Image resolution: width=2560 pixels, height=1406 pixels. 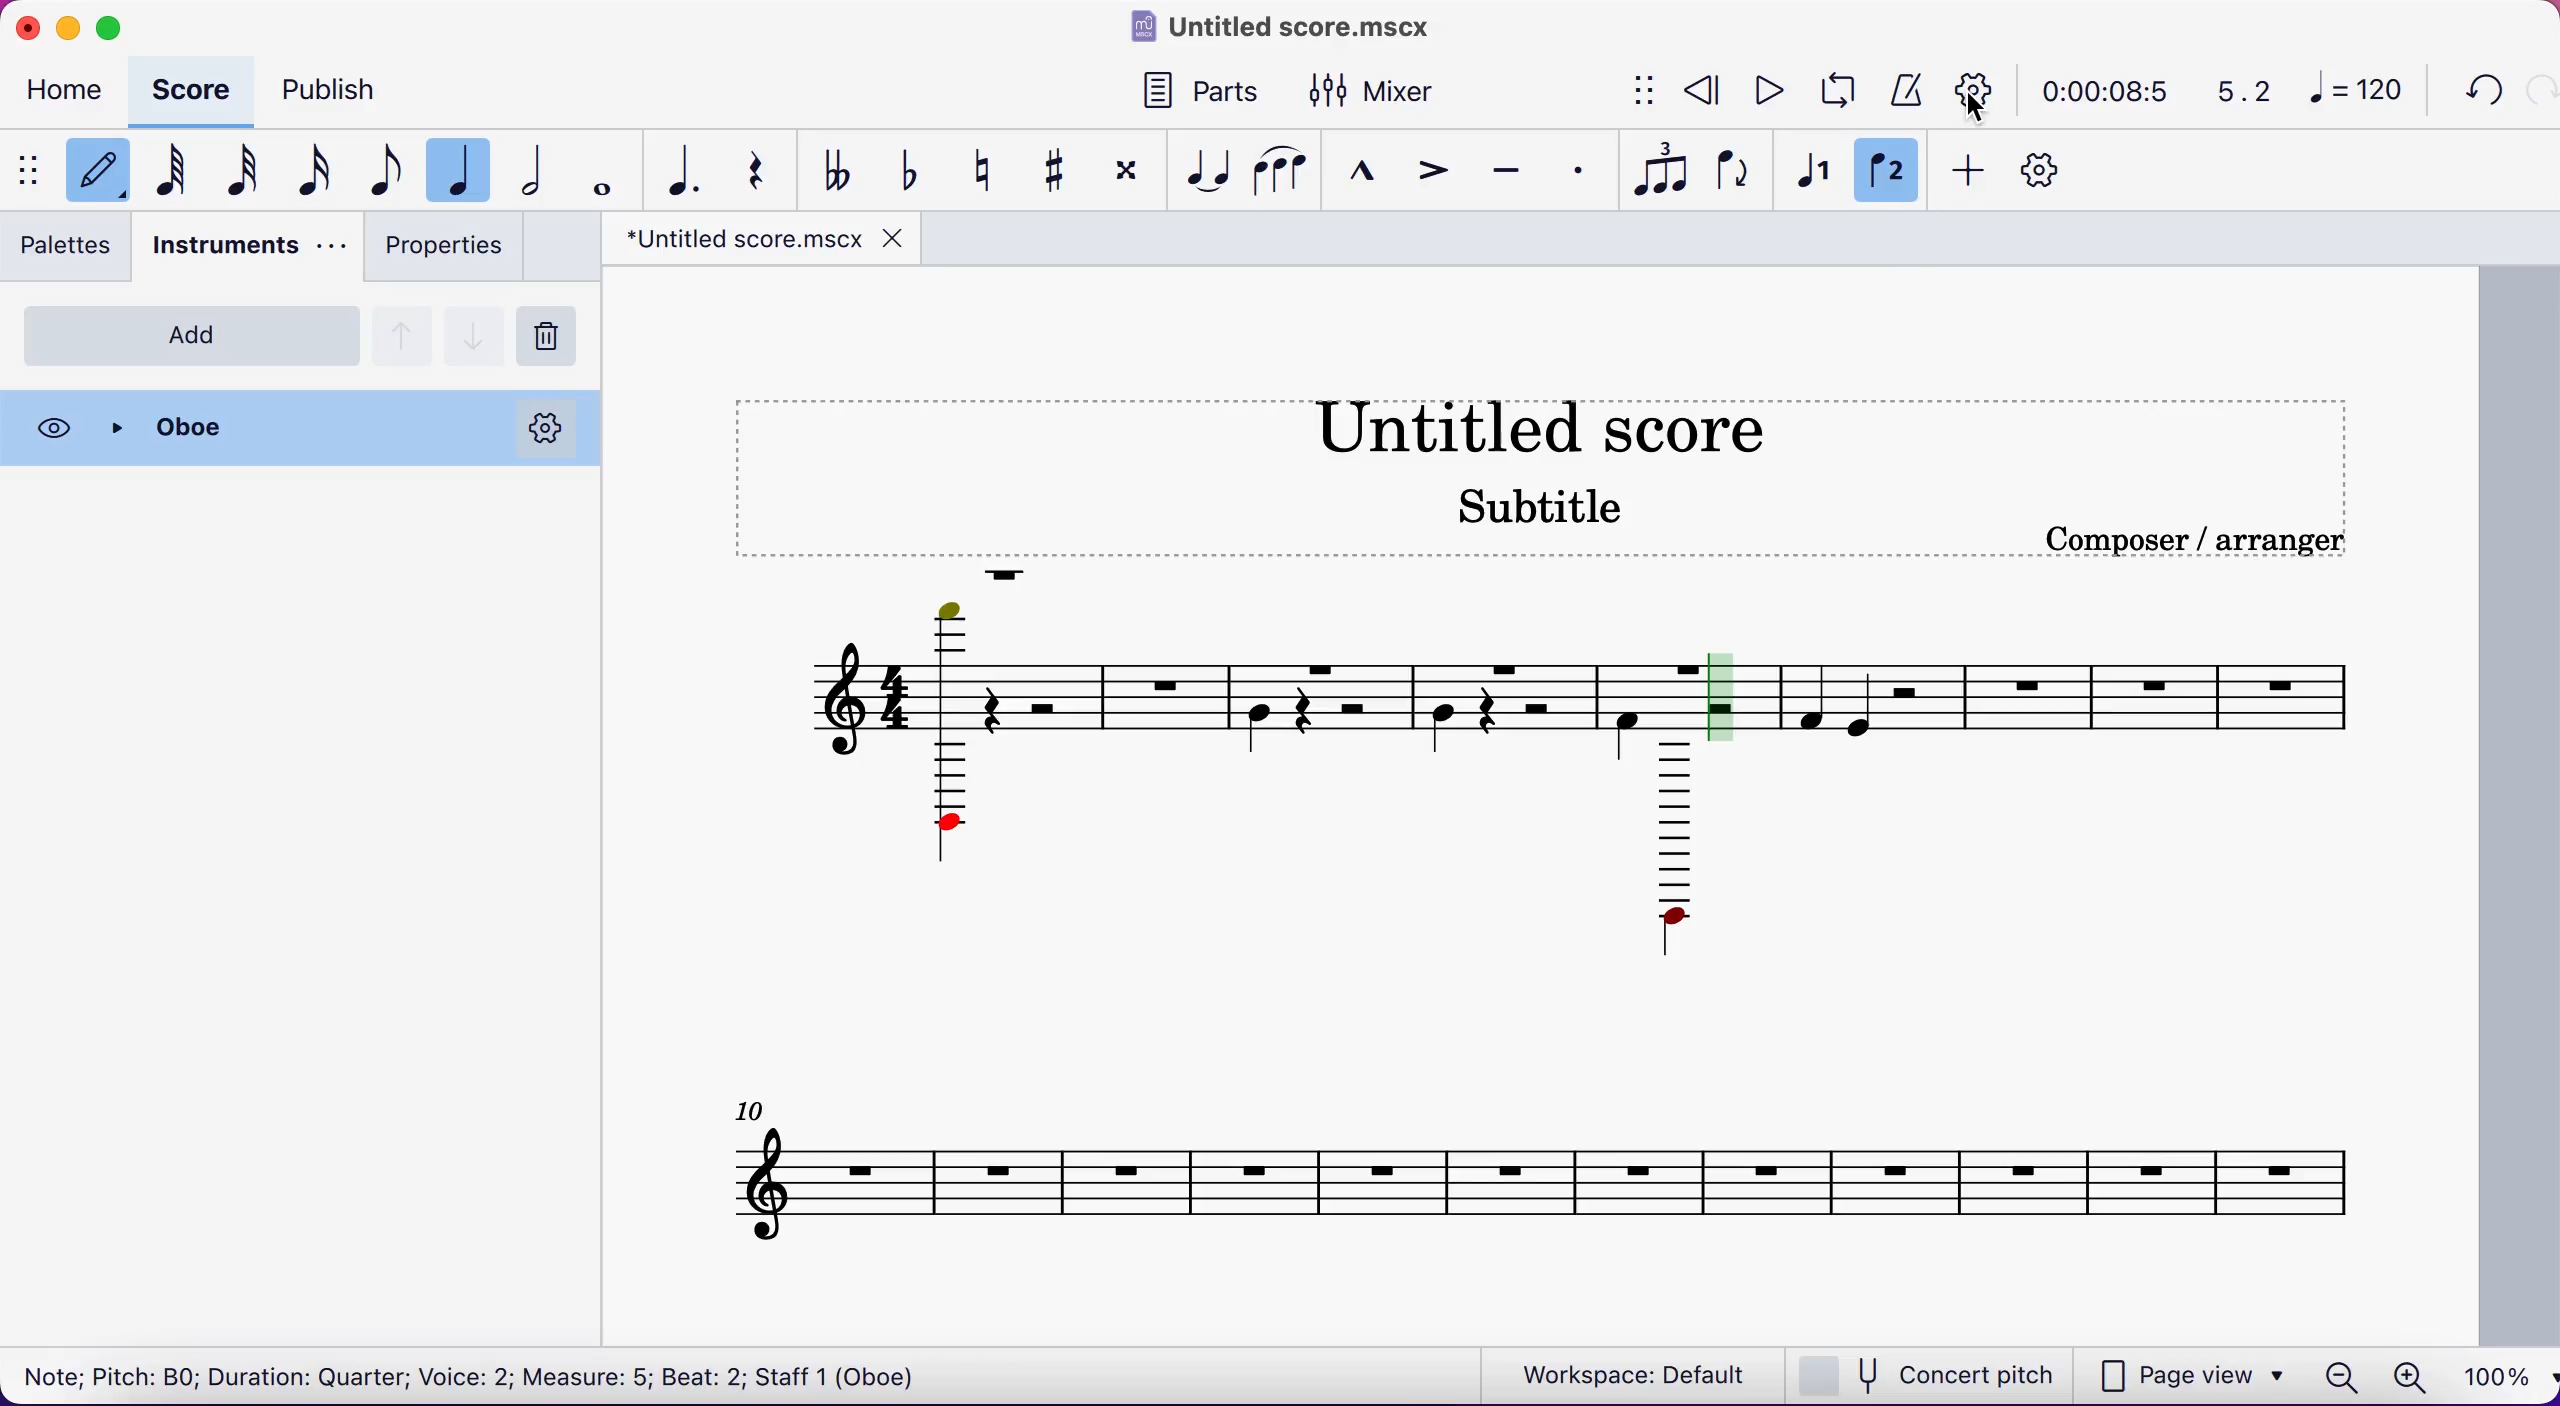 I want to click on home, so click(x=70, y=94).